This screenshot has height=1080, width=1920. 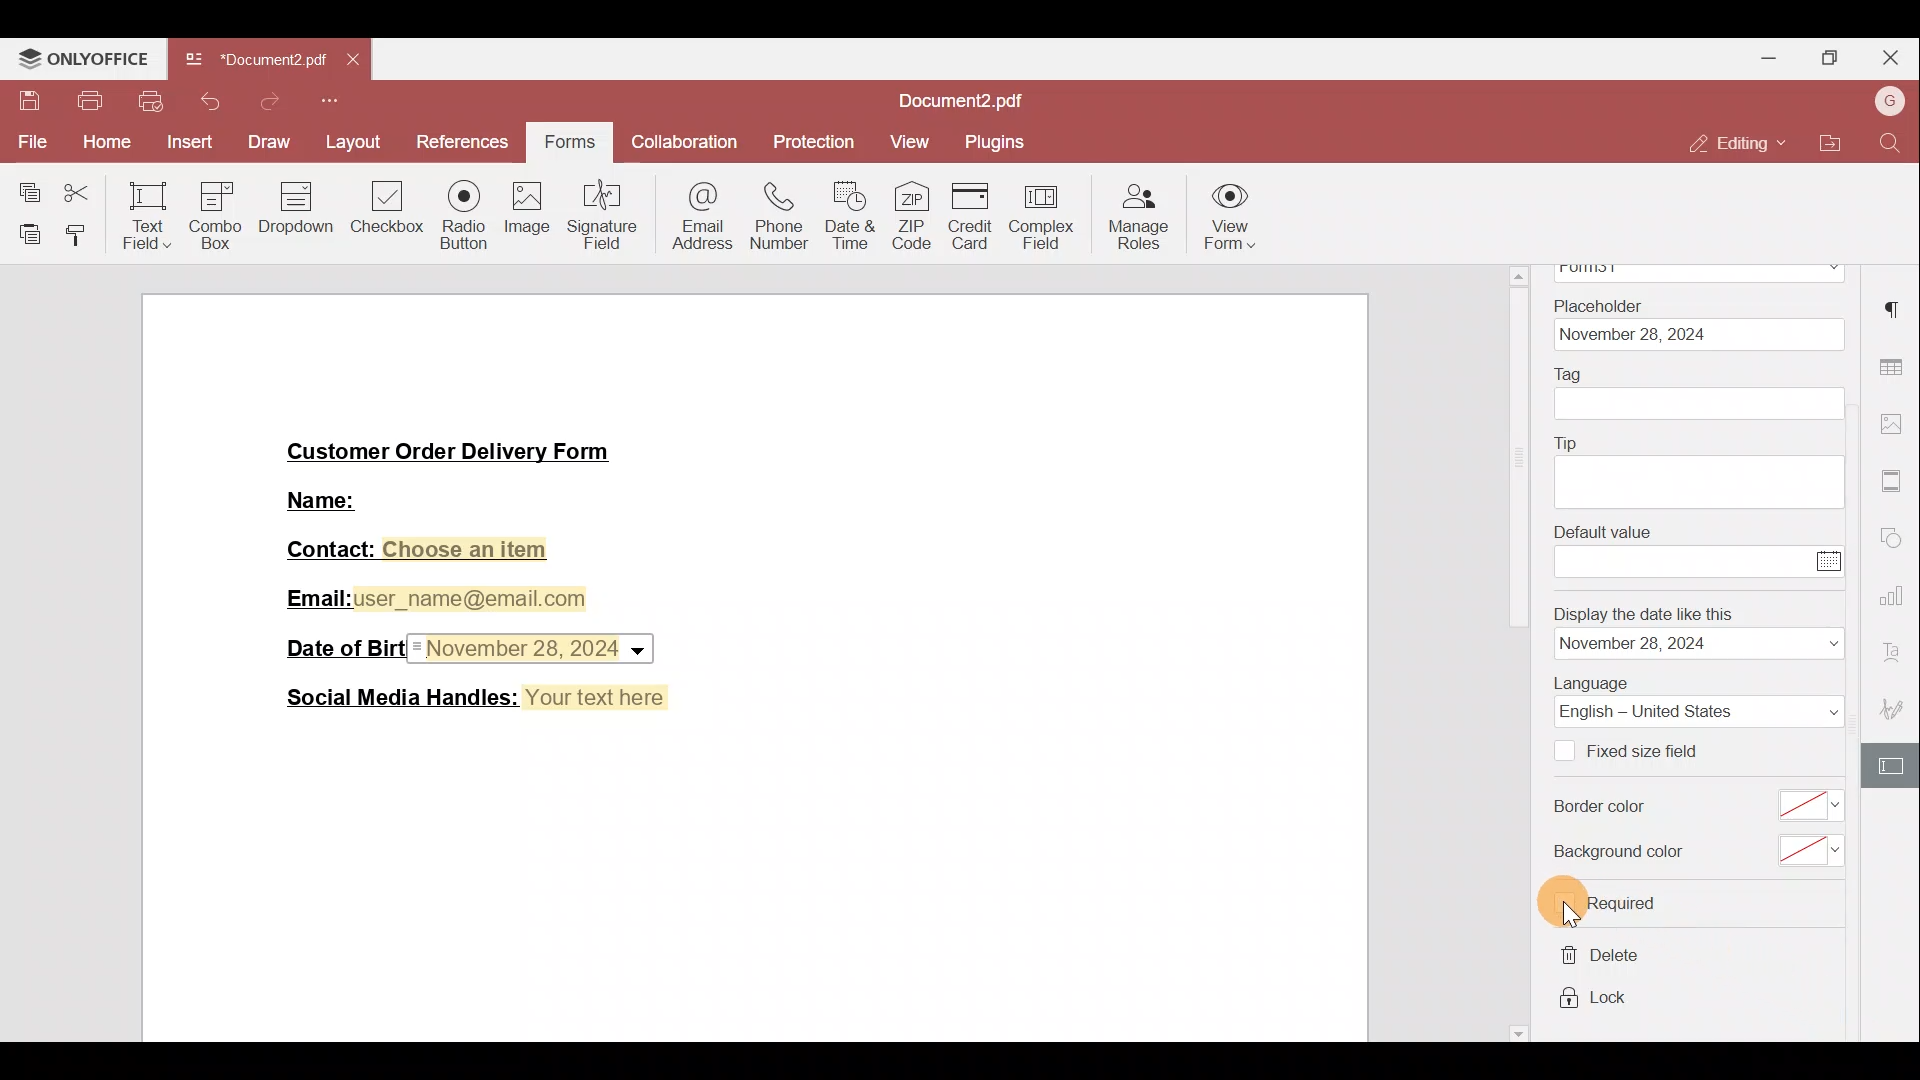 I want to click on References, so click(x=467, y=143).